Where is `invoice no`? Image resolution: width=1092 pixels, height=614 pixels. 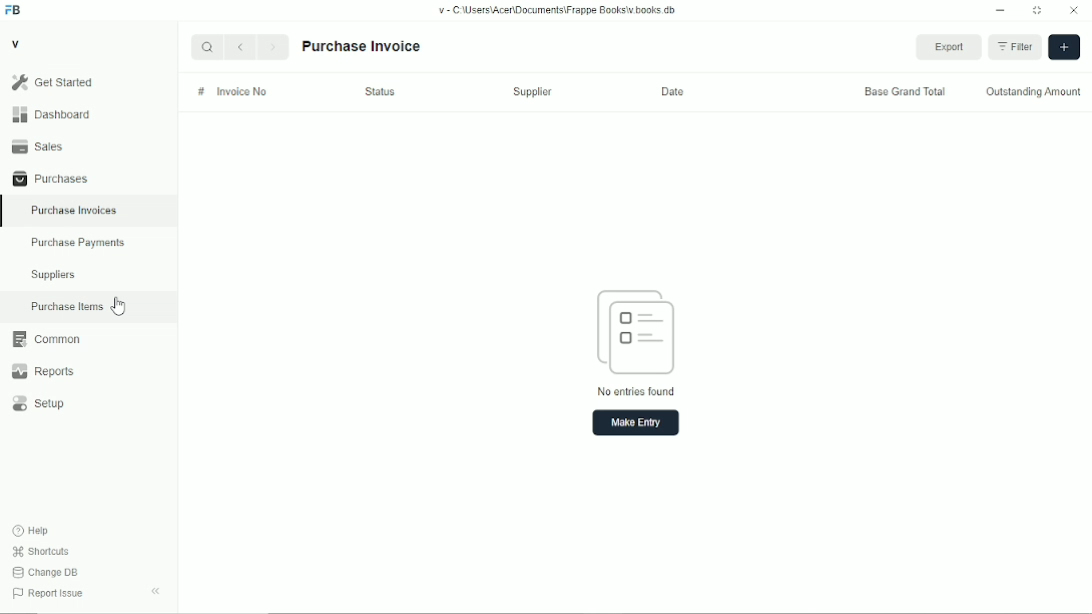
invoice no is located at coordinates (242, 91).